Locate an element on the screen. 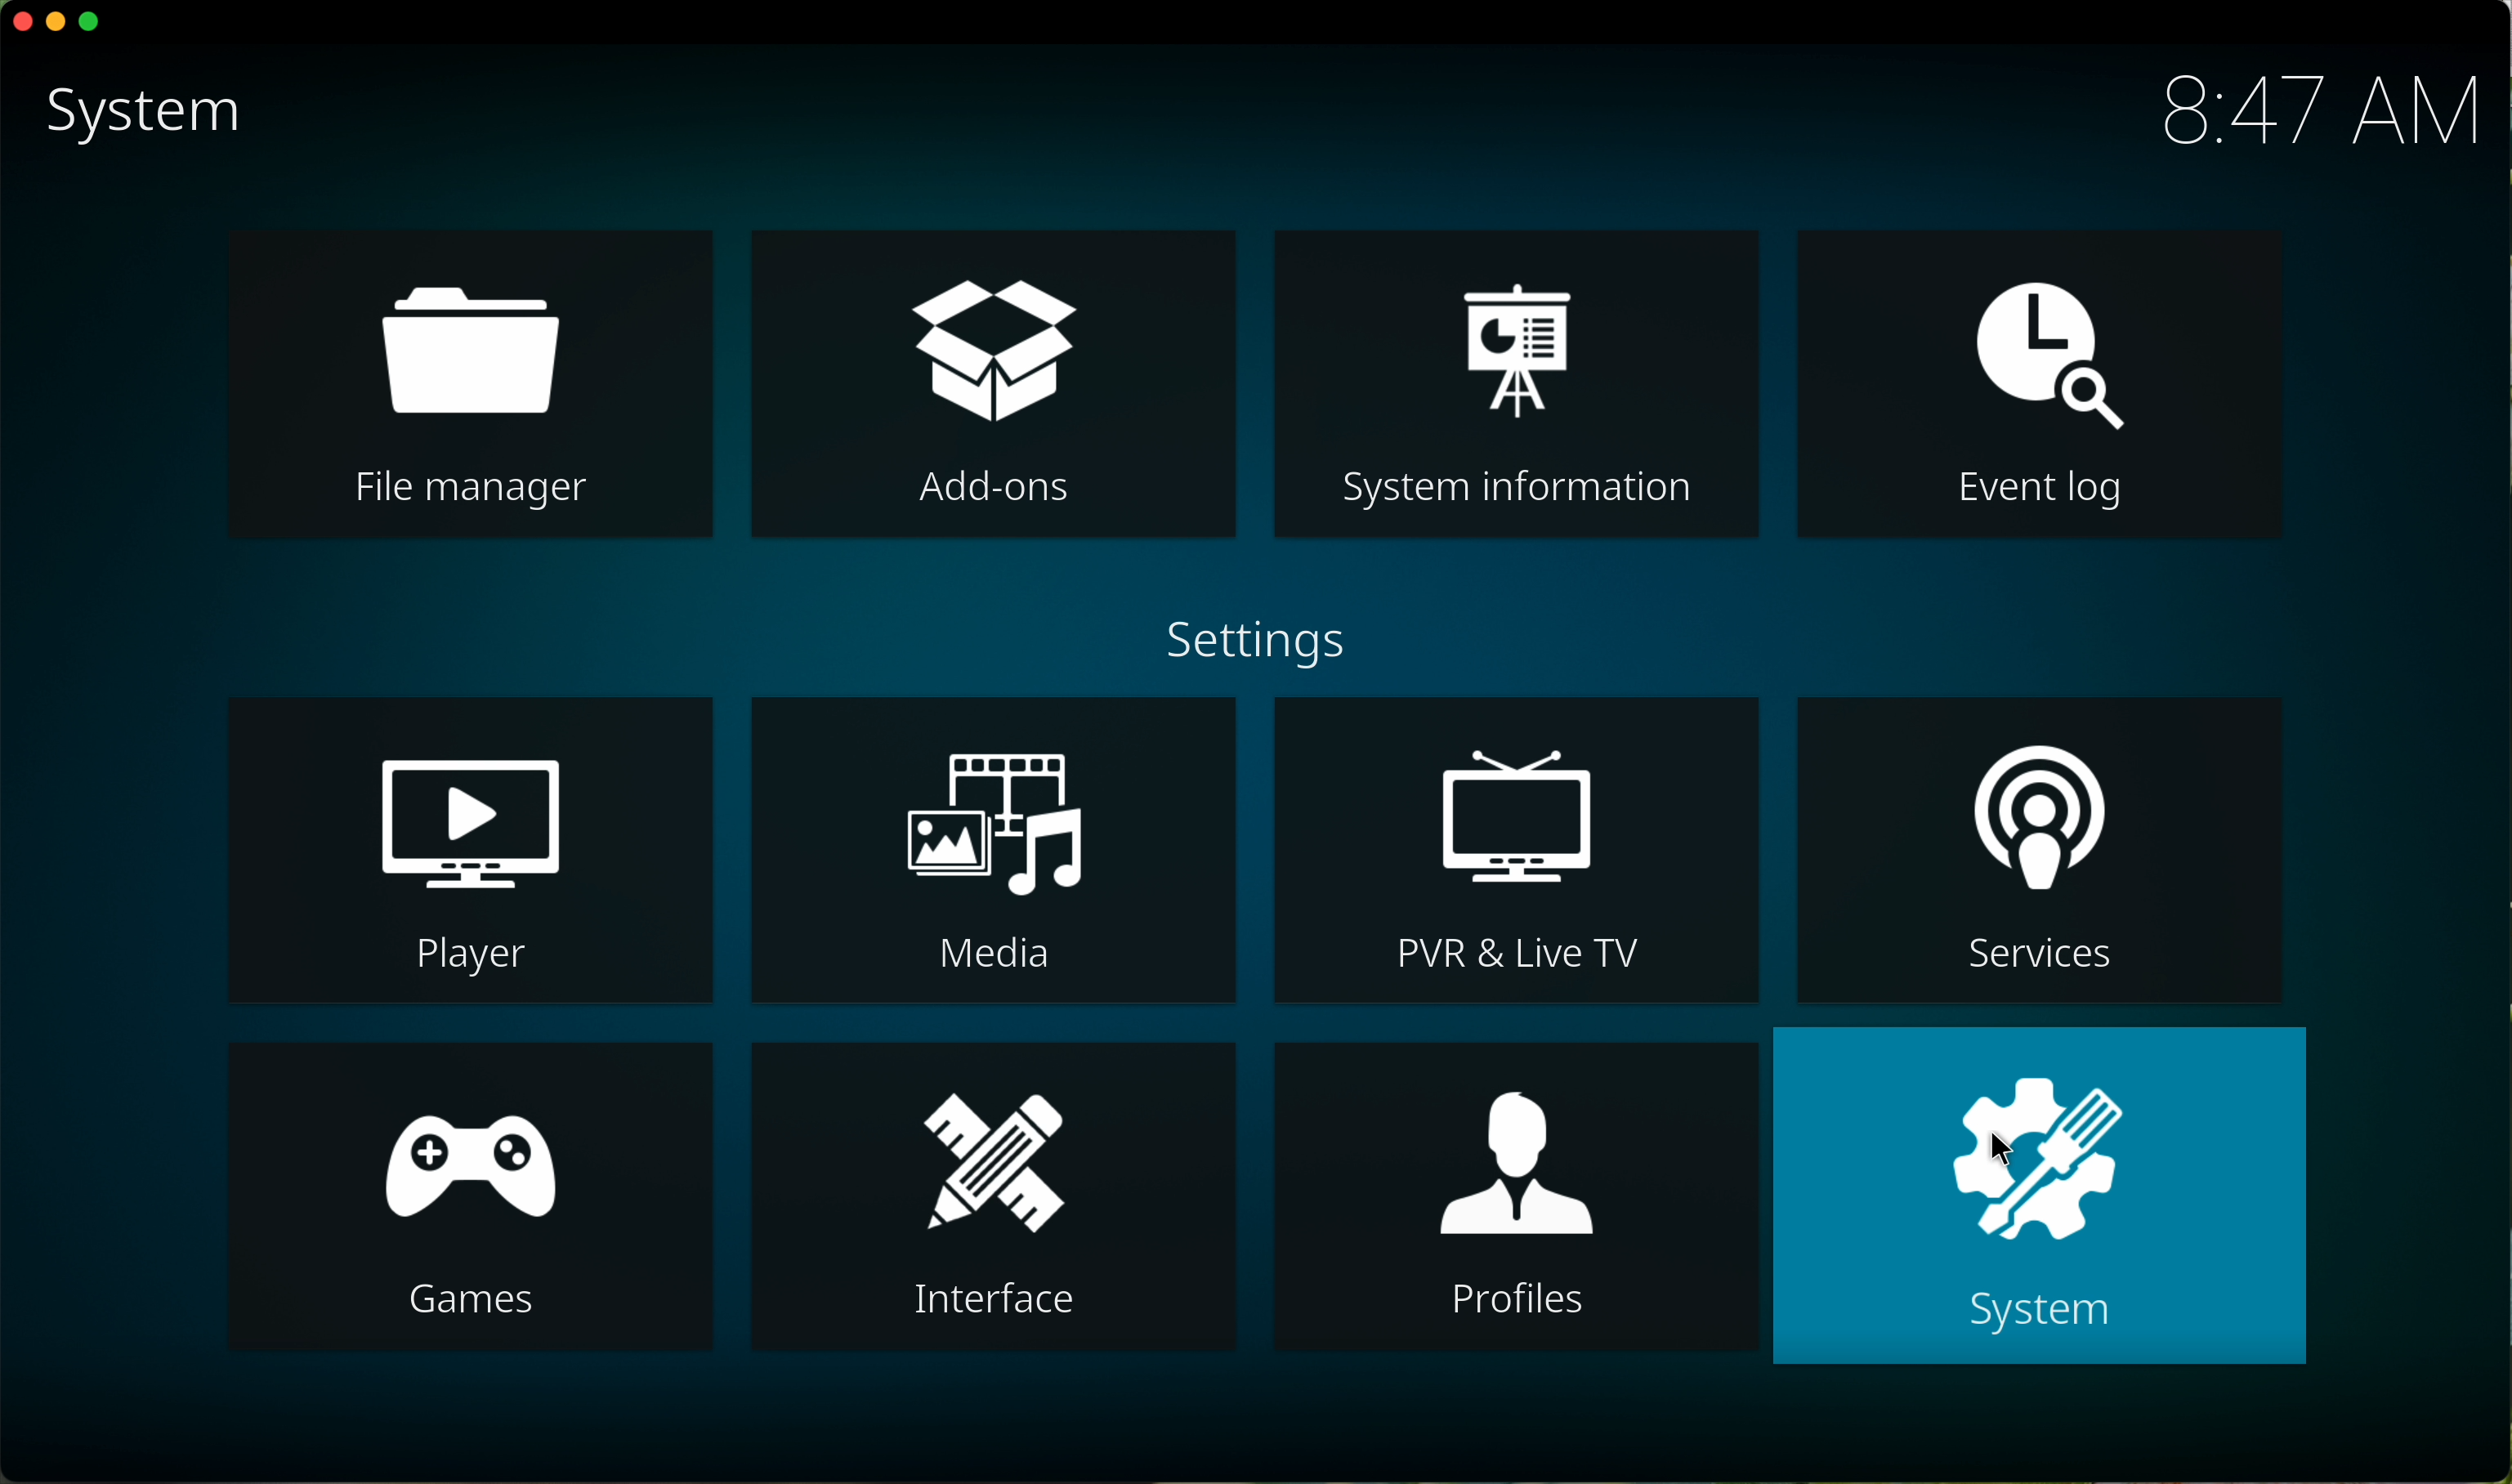 The image size is (2512, 1484). system is located at coordinates (140, 116).